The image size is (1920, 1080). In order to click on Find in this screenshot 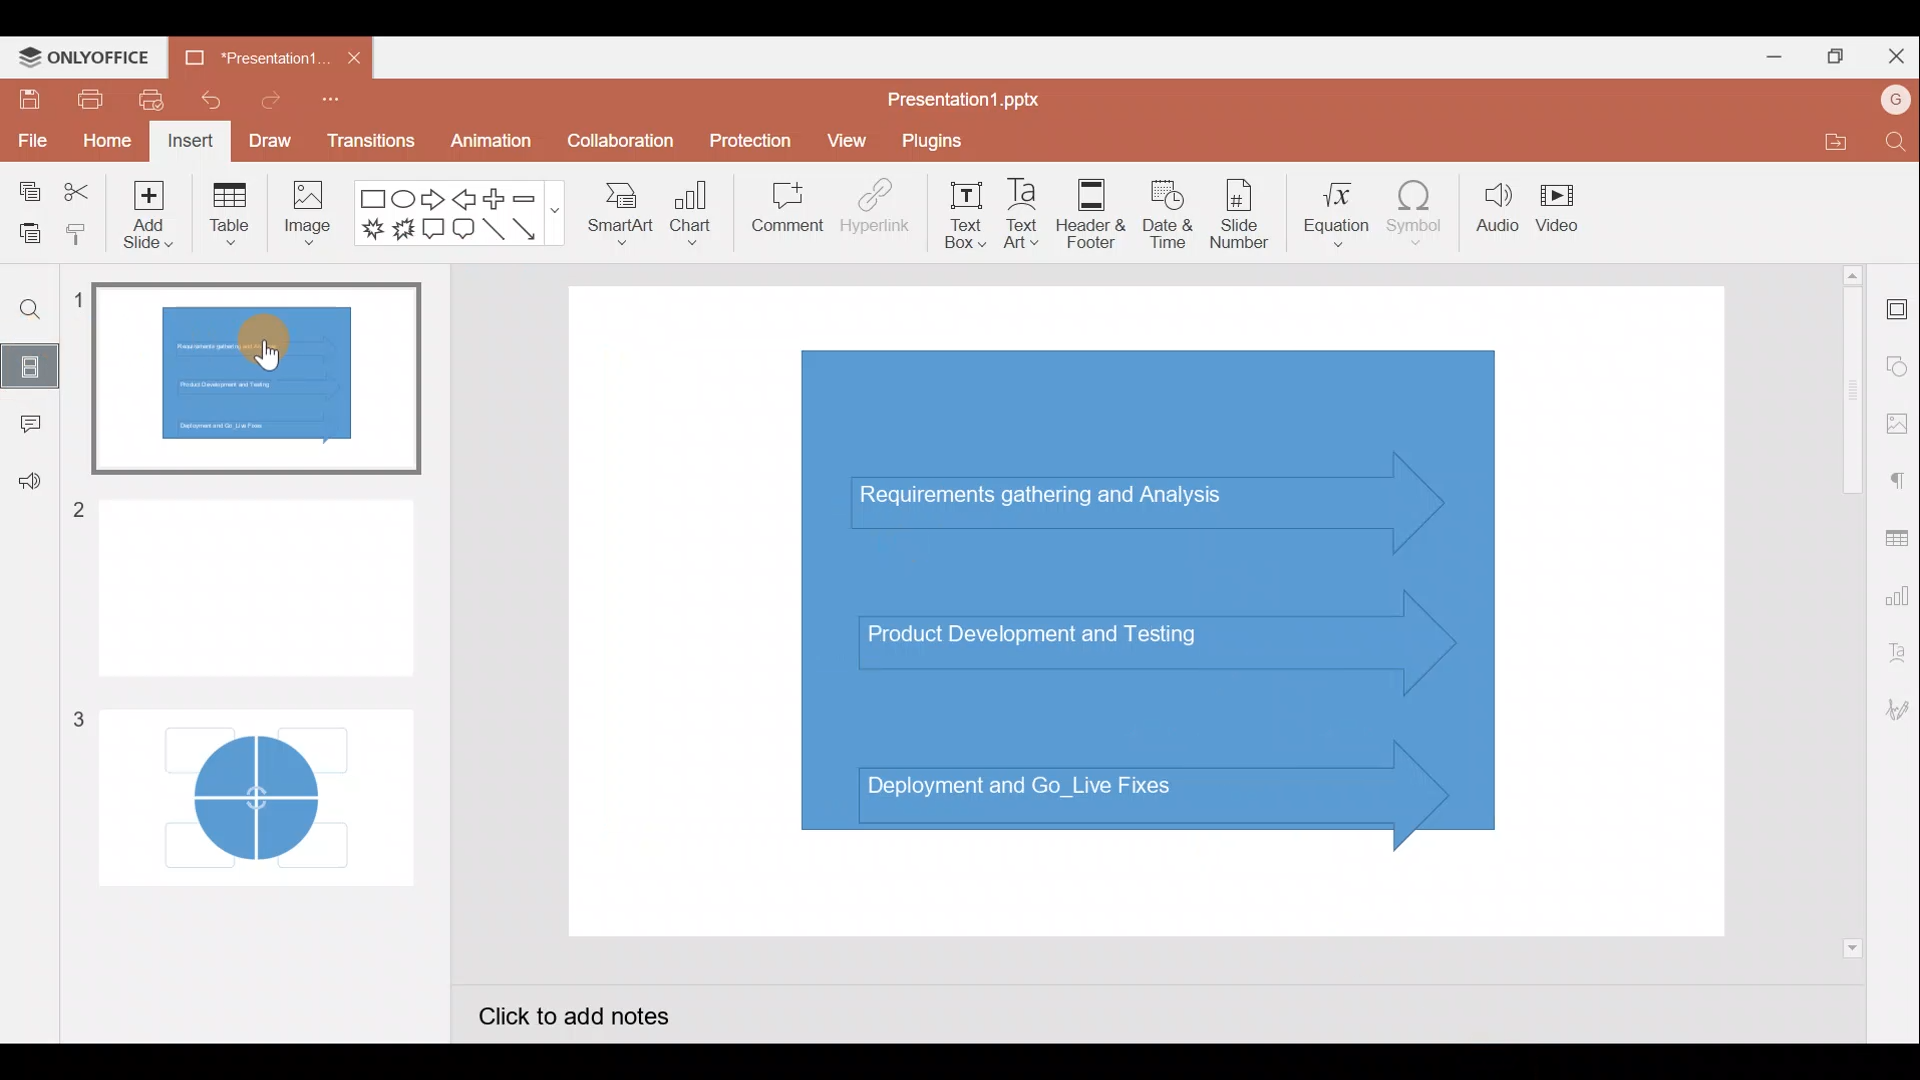, I will do `click(1892, 143)`.